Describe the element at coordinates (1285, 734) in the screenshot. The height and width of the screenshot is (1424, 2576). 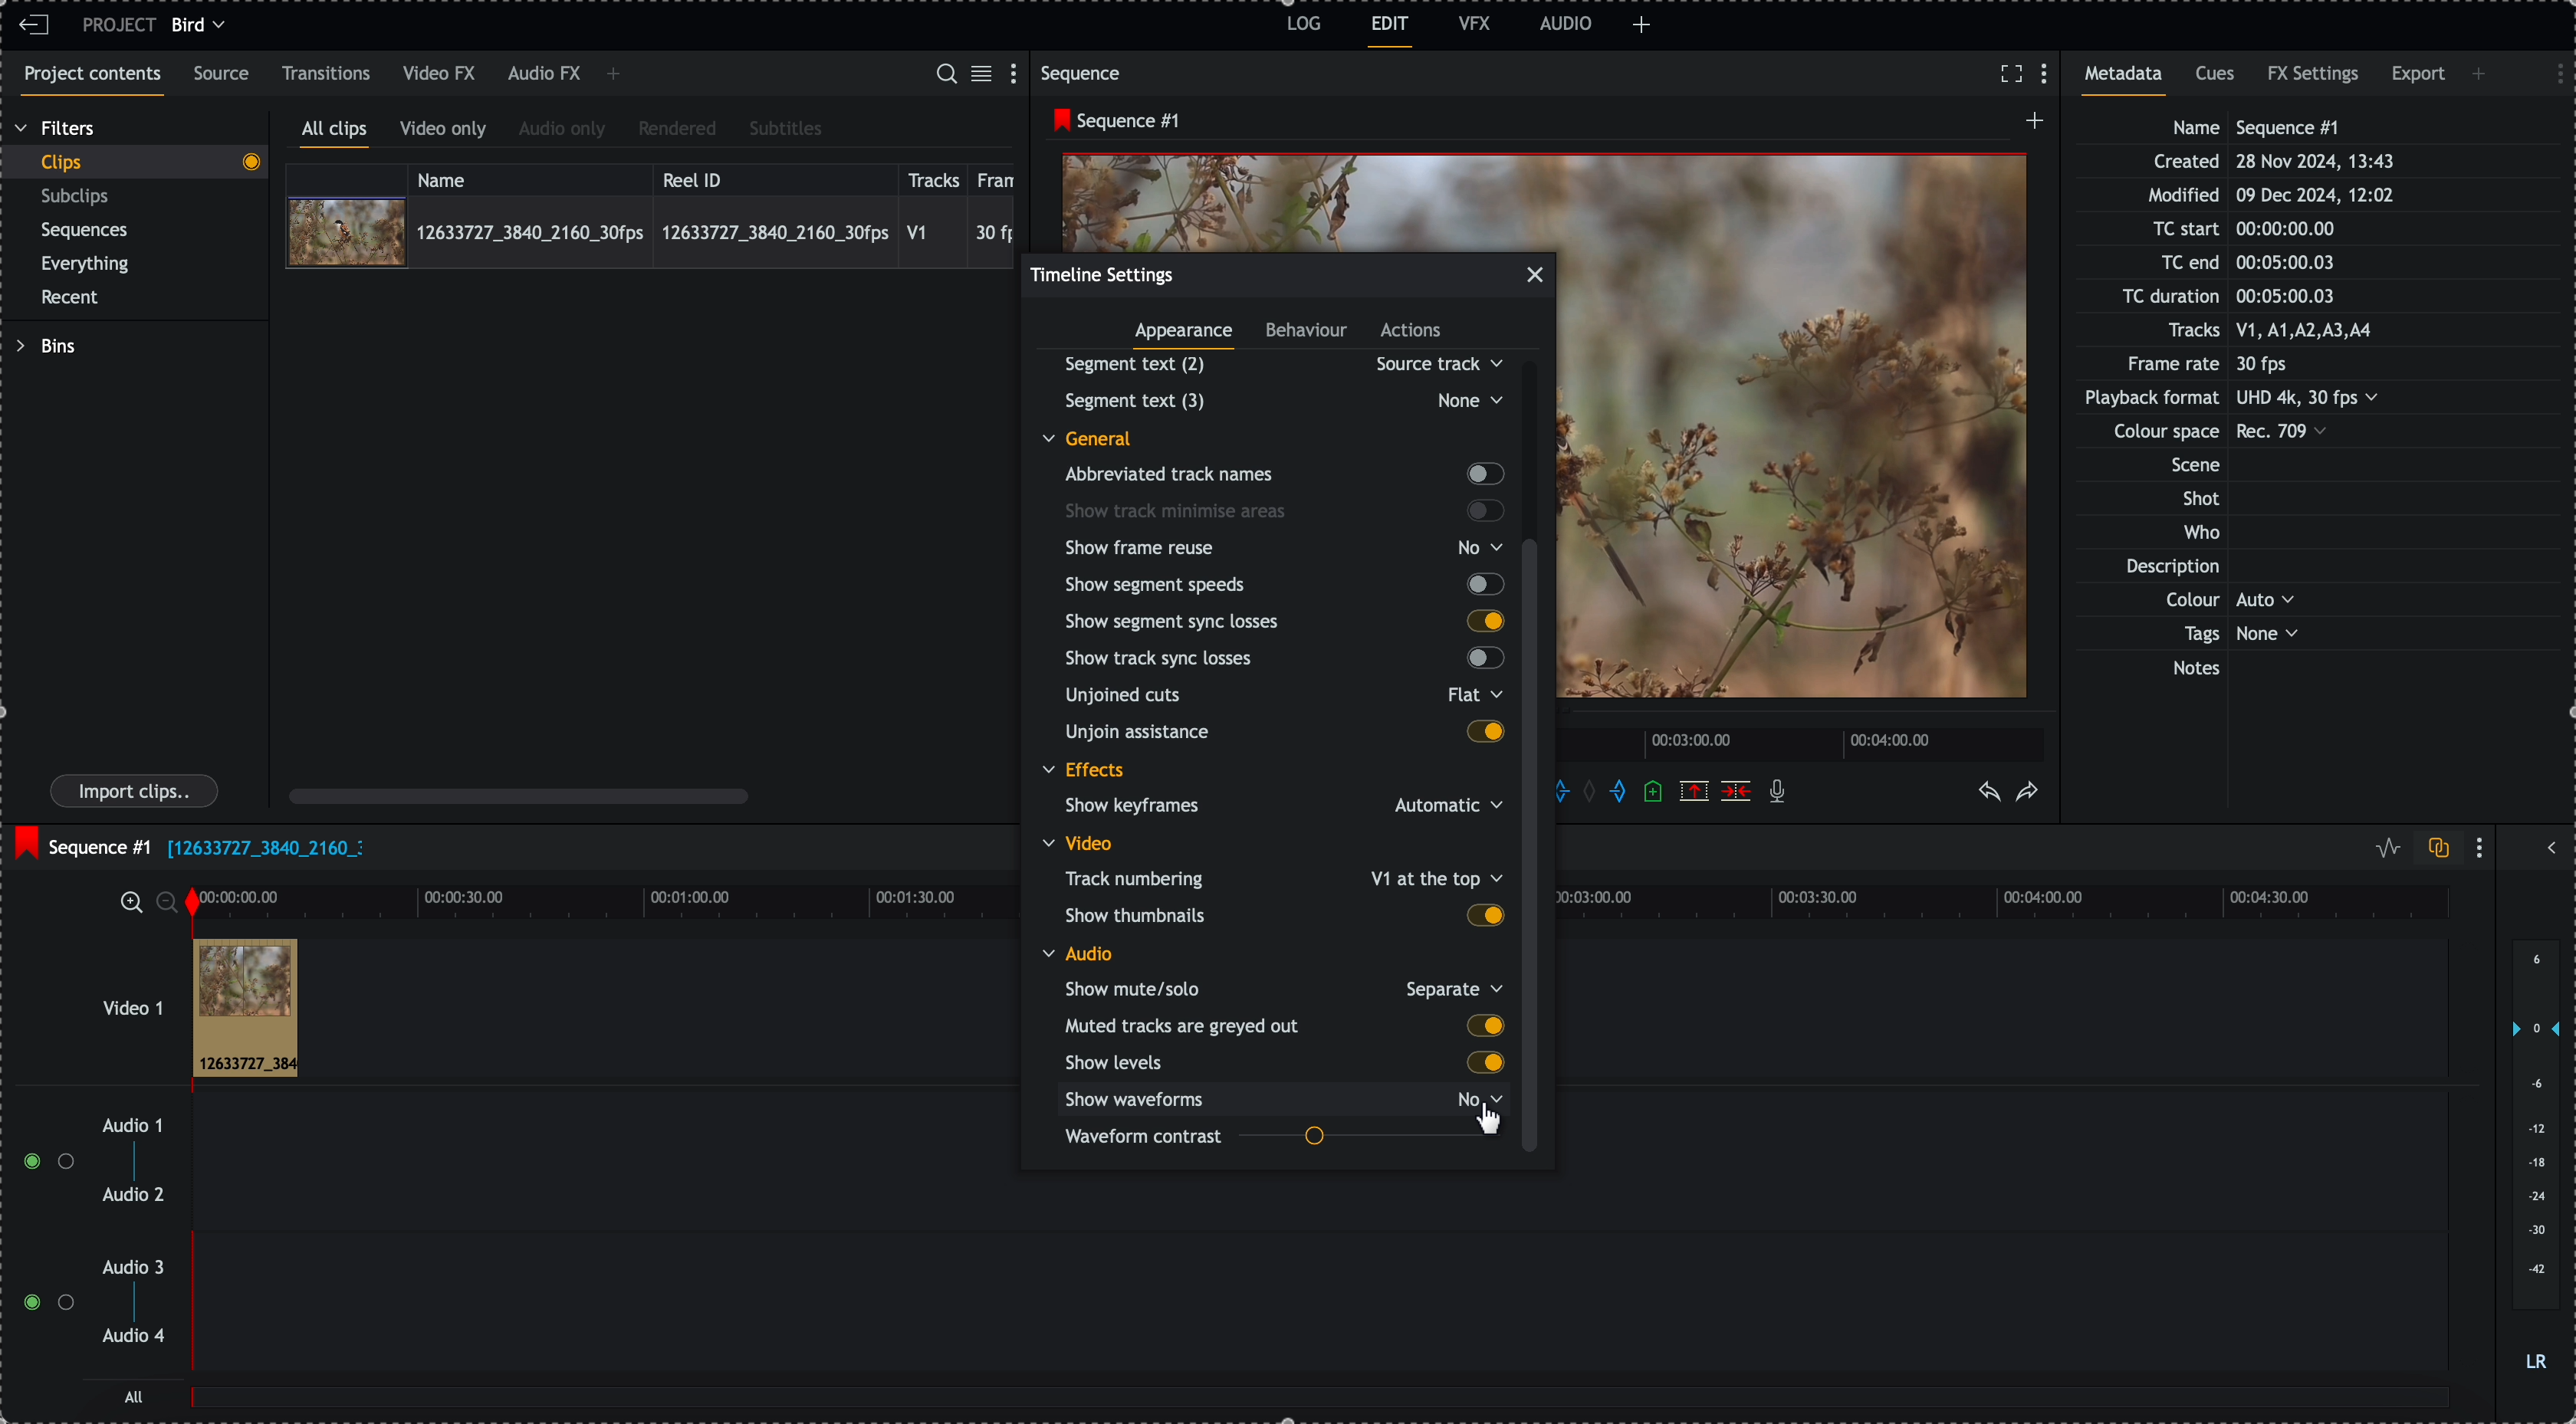
I see `unjoin assitance` at that location.